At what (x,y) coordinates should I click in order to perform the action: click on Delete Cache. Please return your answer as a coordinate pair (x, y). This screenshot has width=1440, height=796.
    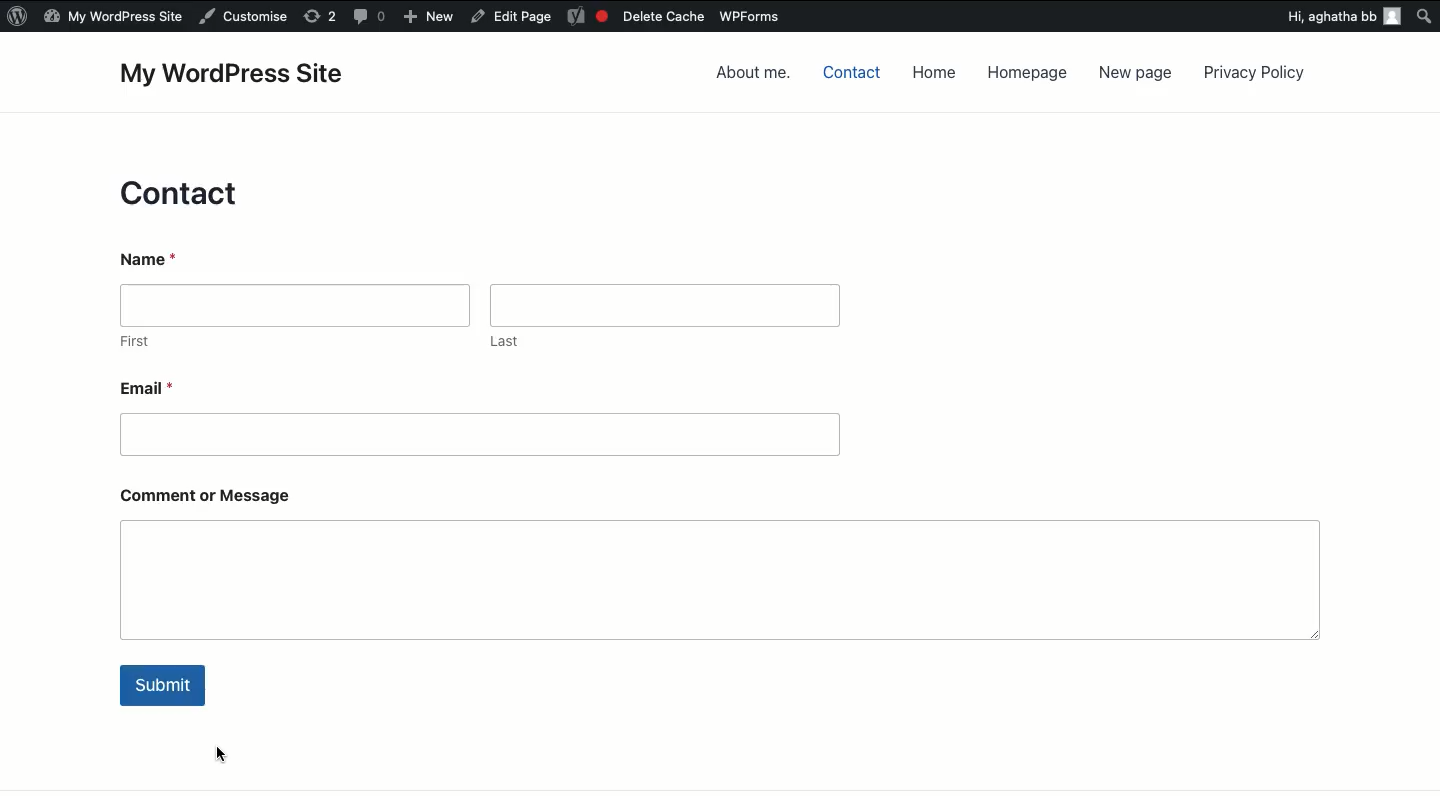
    Looking at the image, I should click on (639, 19).